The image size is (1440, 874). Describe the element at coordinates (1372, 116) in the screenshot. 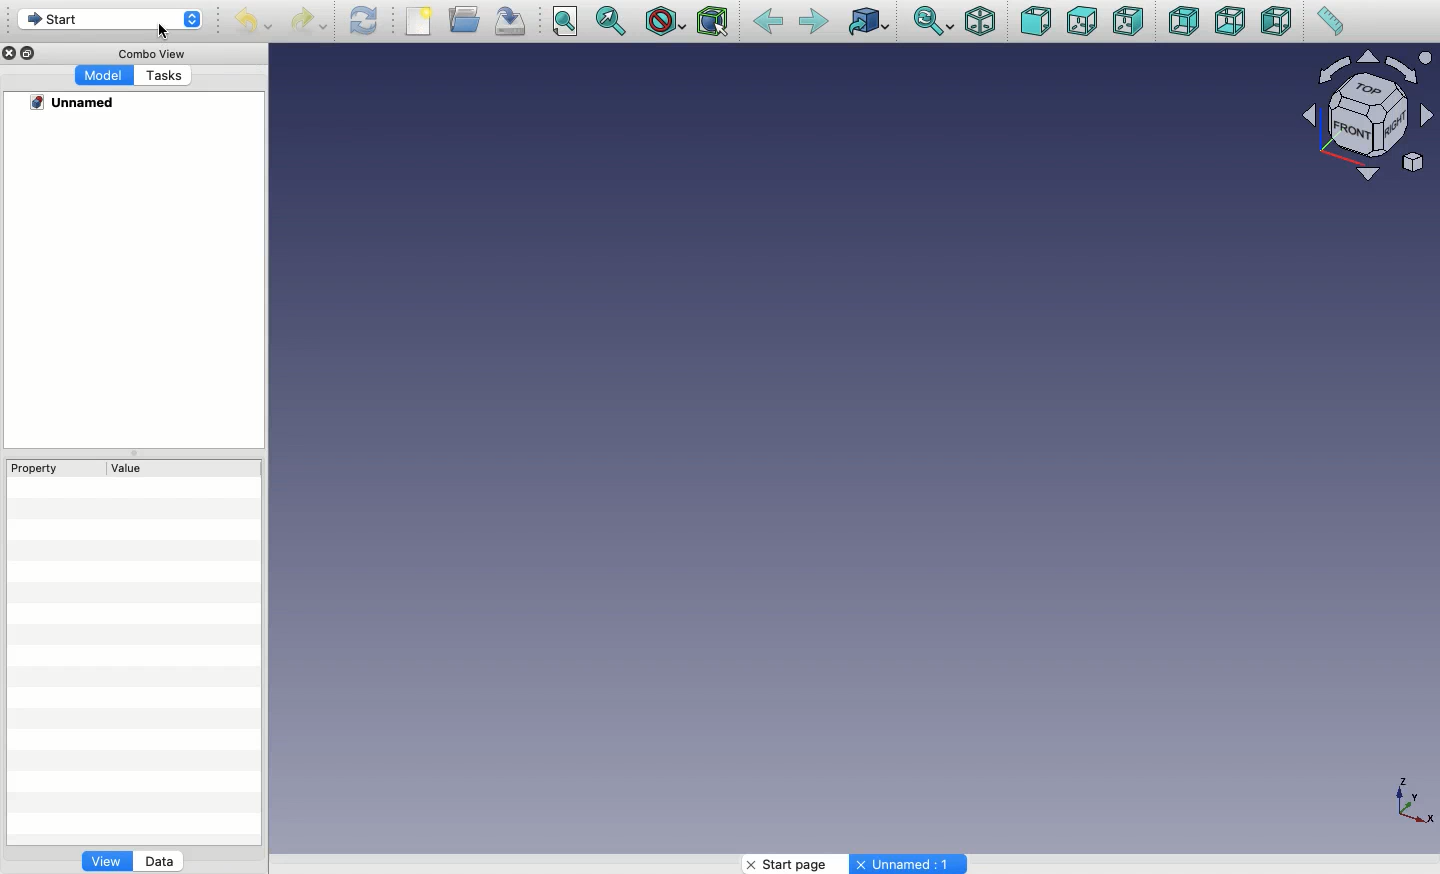

I see `Navigator` at that location.